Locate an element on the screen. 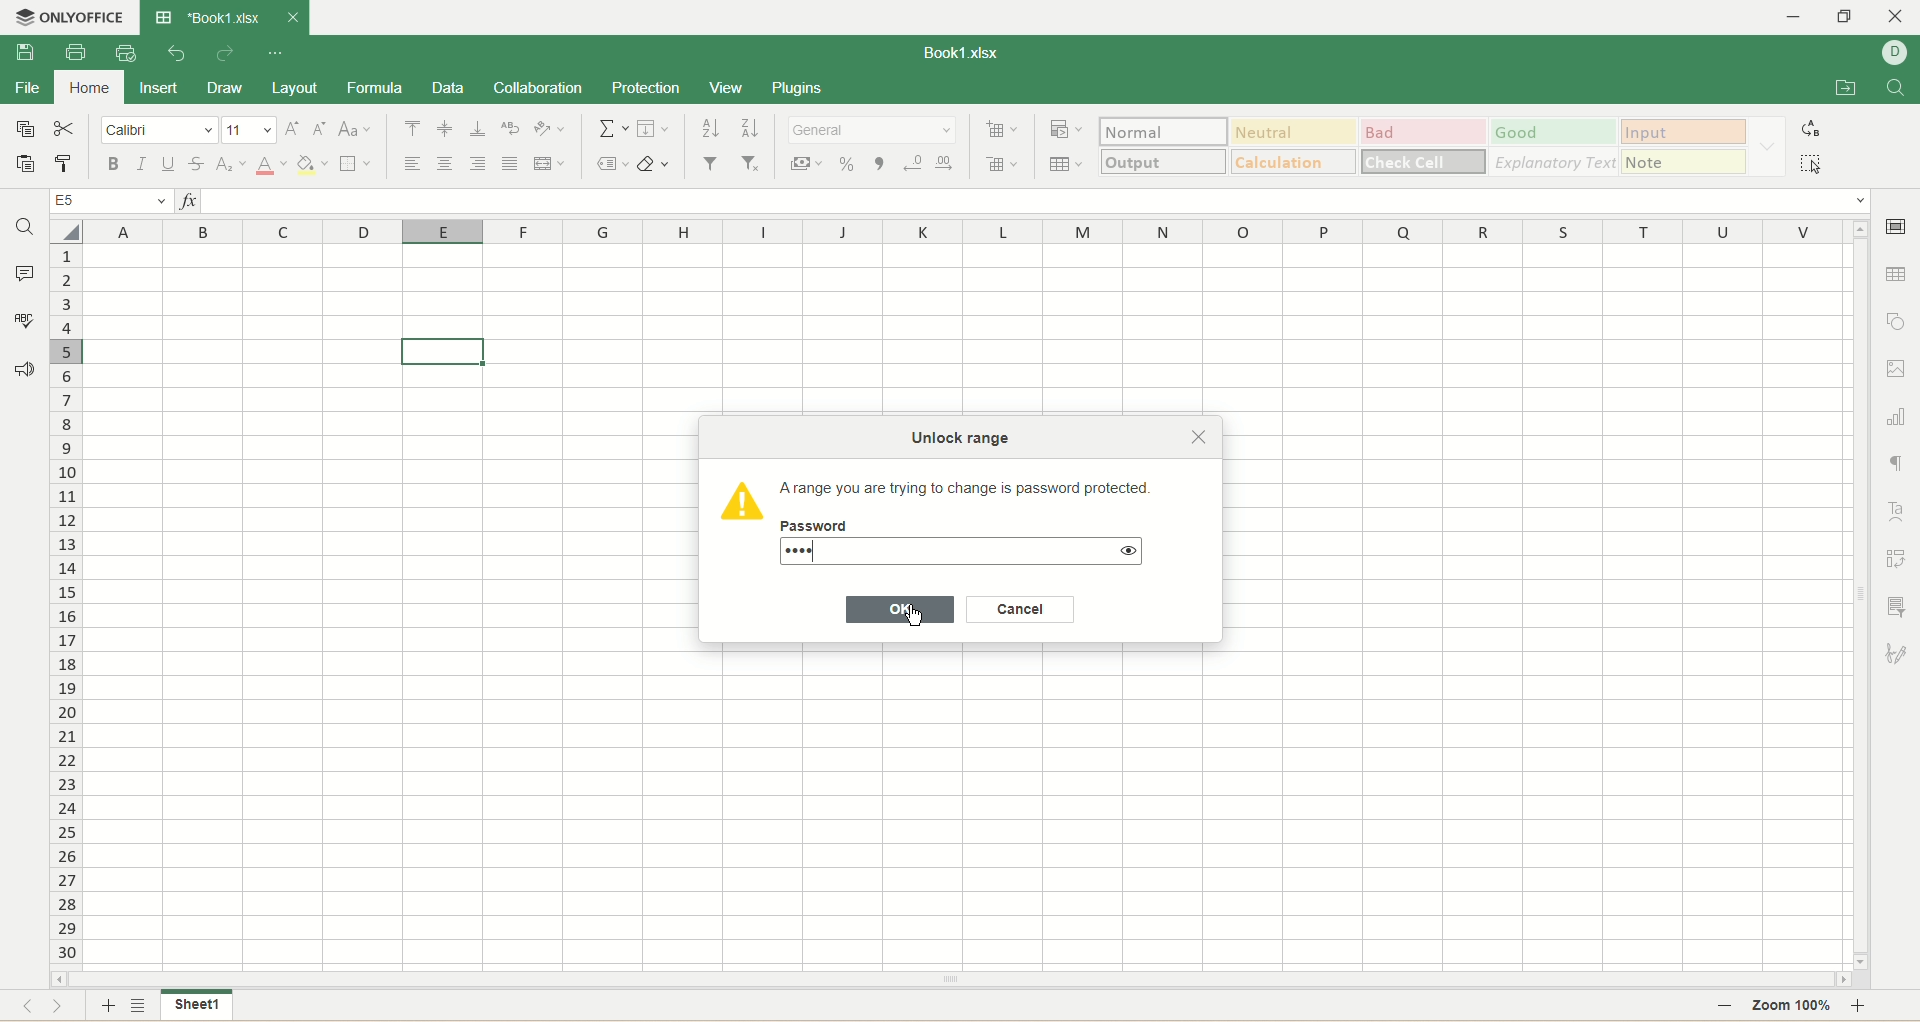 The height and width of the screenshot is (1022, 1920). merge and center is located at coordinates (550, 164).